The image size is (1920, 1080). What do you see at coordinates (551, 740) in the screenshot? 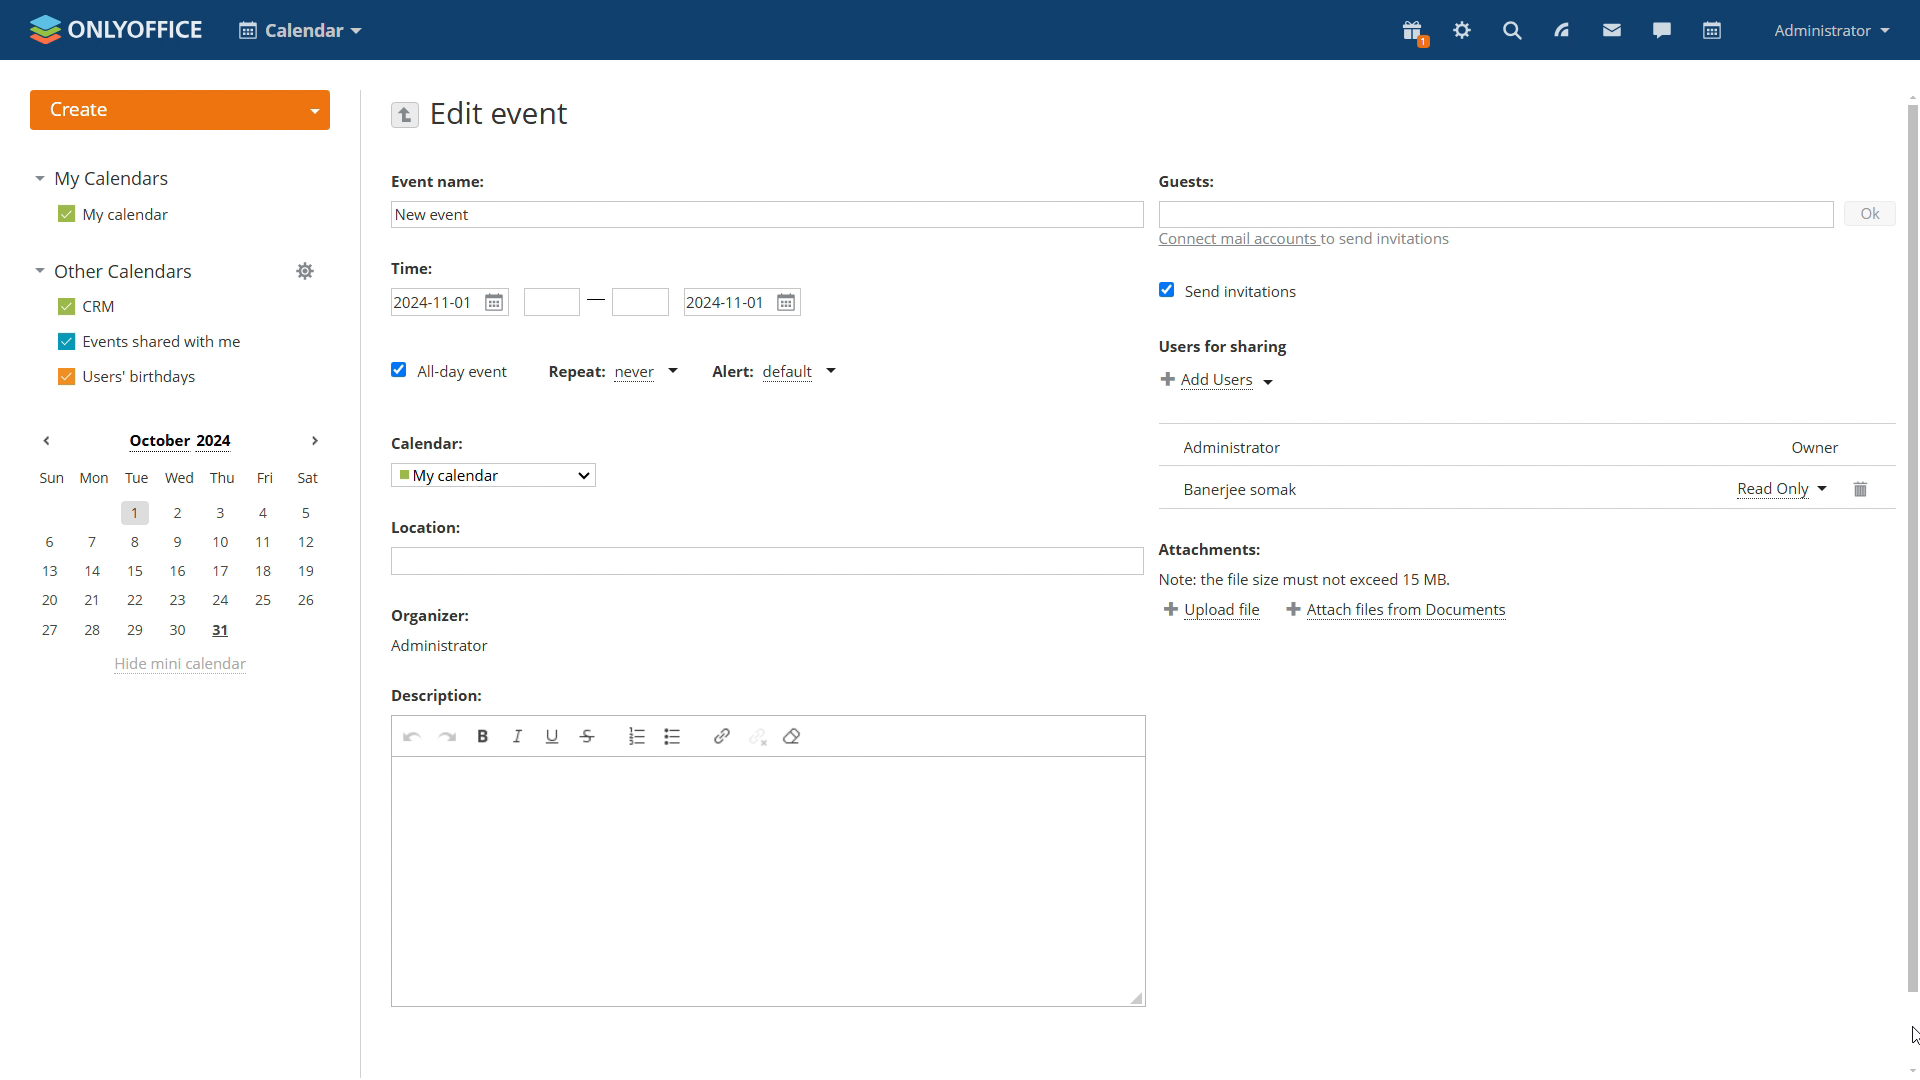
I see `underline` at bounding box center [551, 740].